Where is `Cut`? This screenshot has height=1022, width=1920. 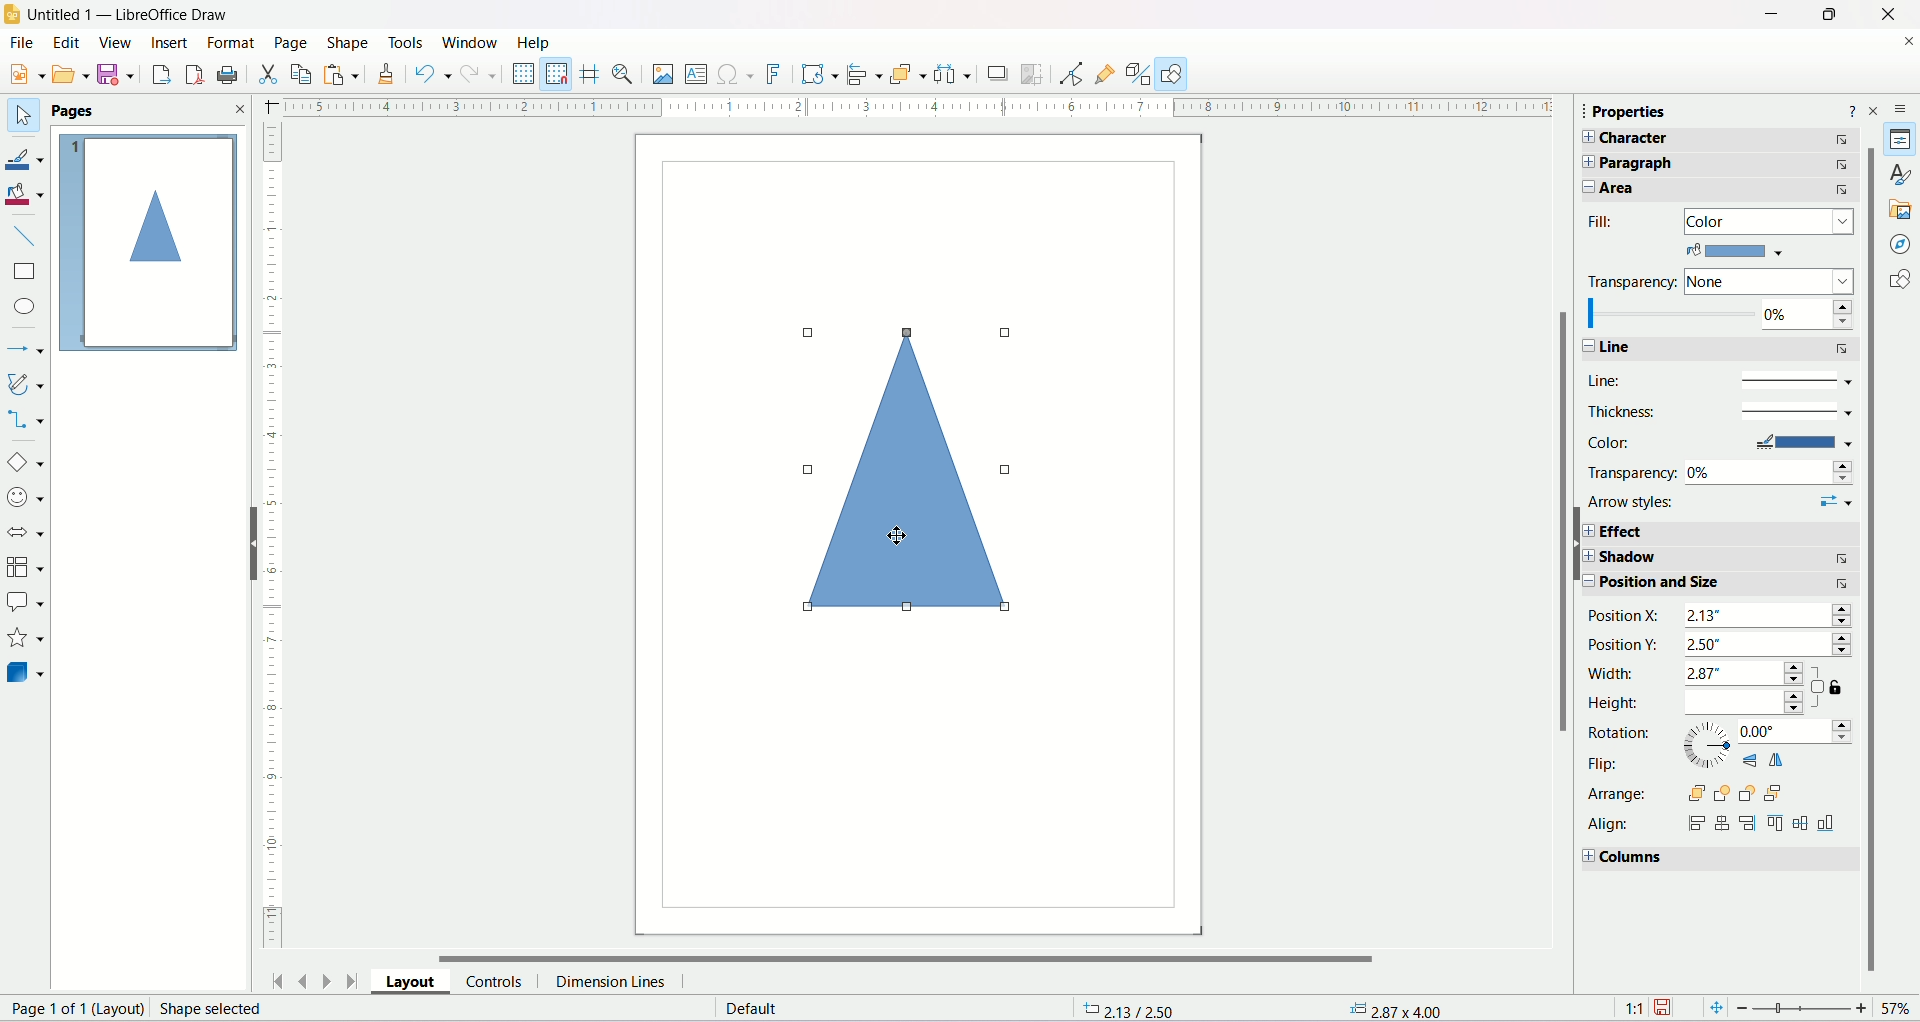
Cut is located at coordinates (268, 74).